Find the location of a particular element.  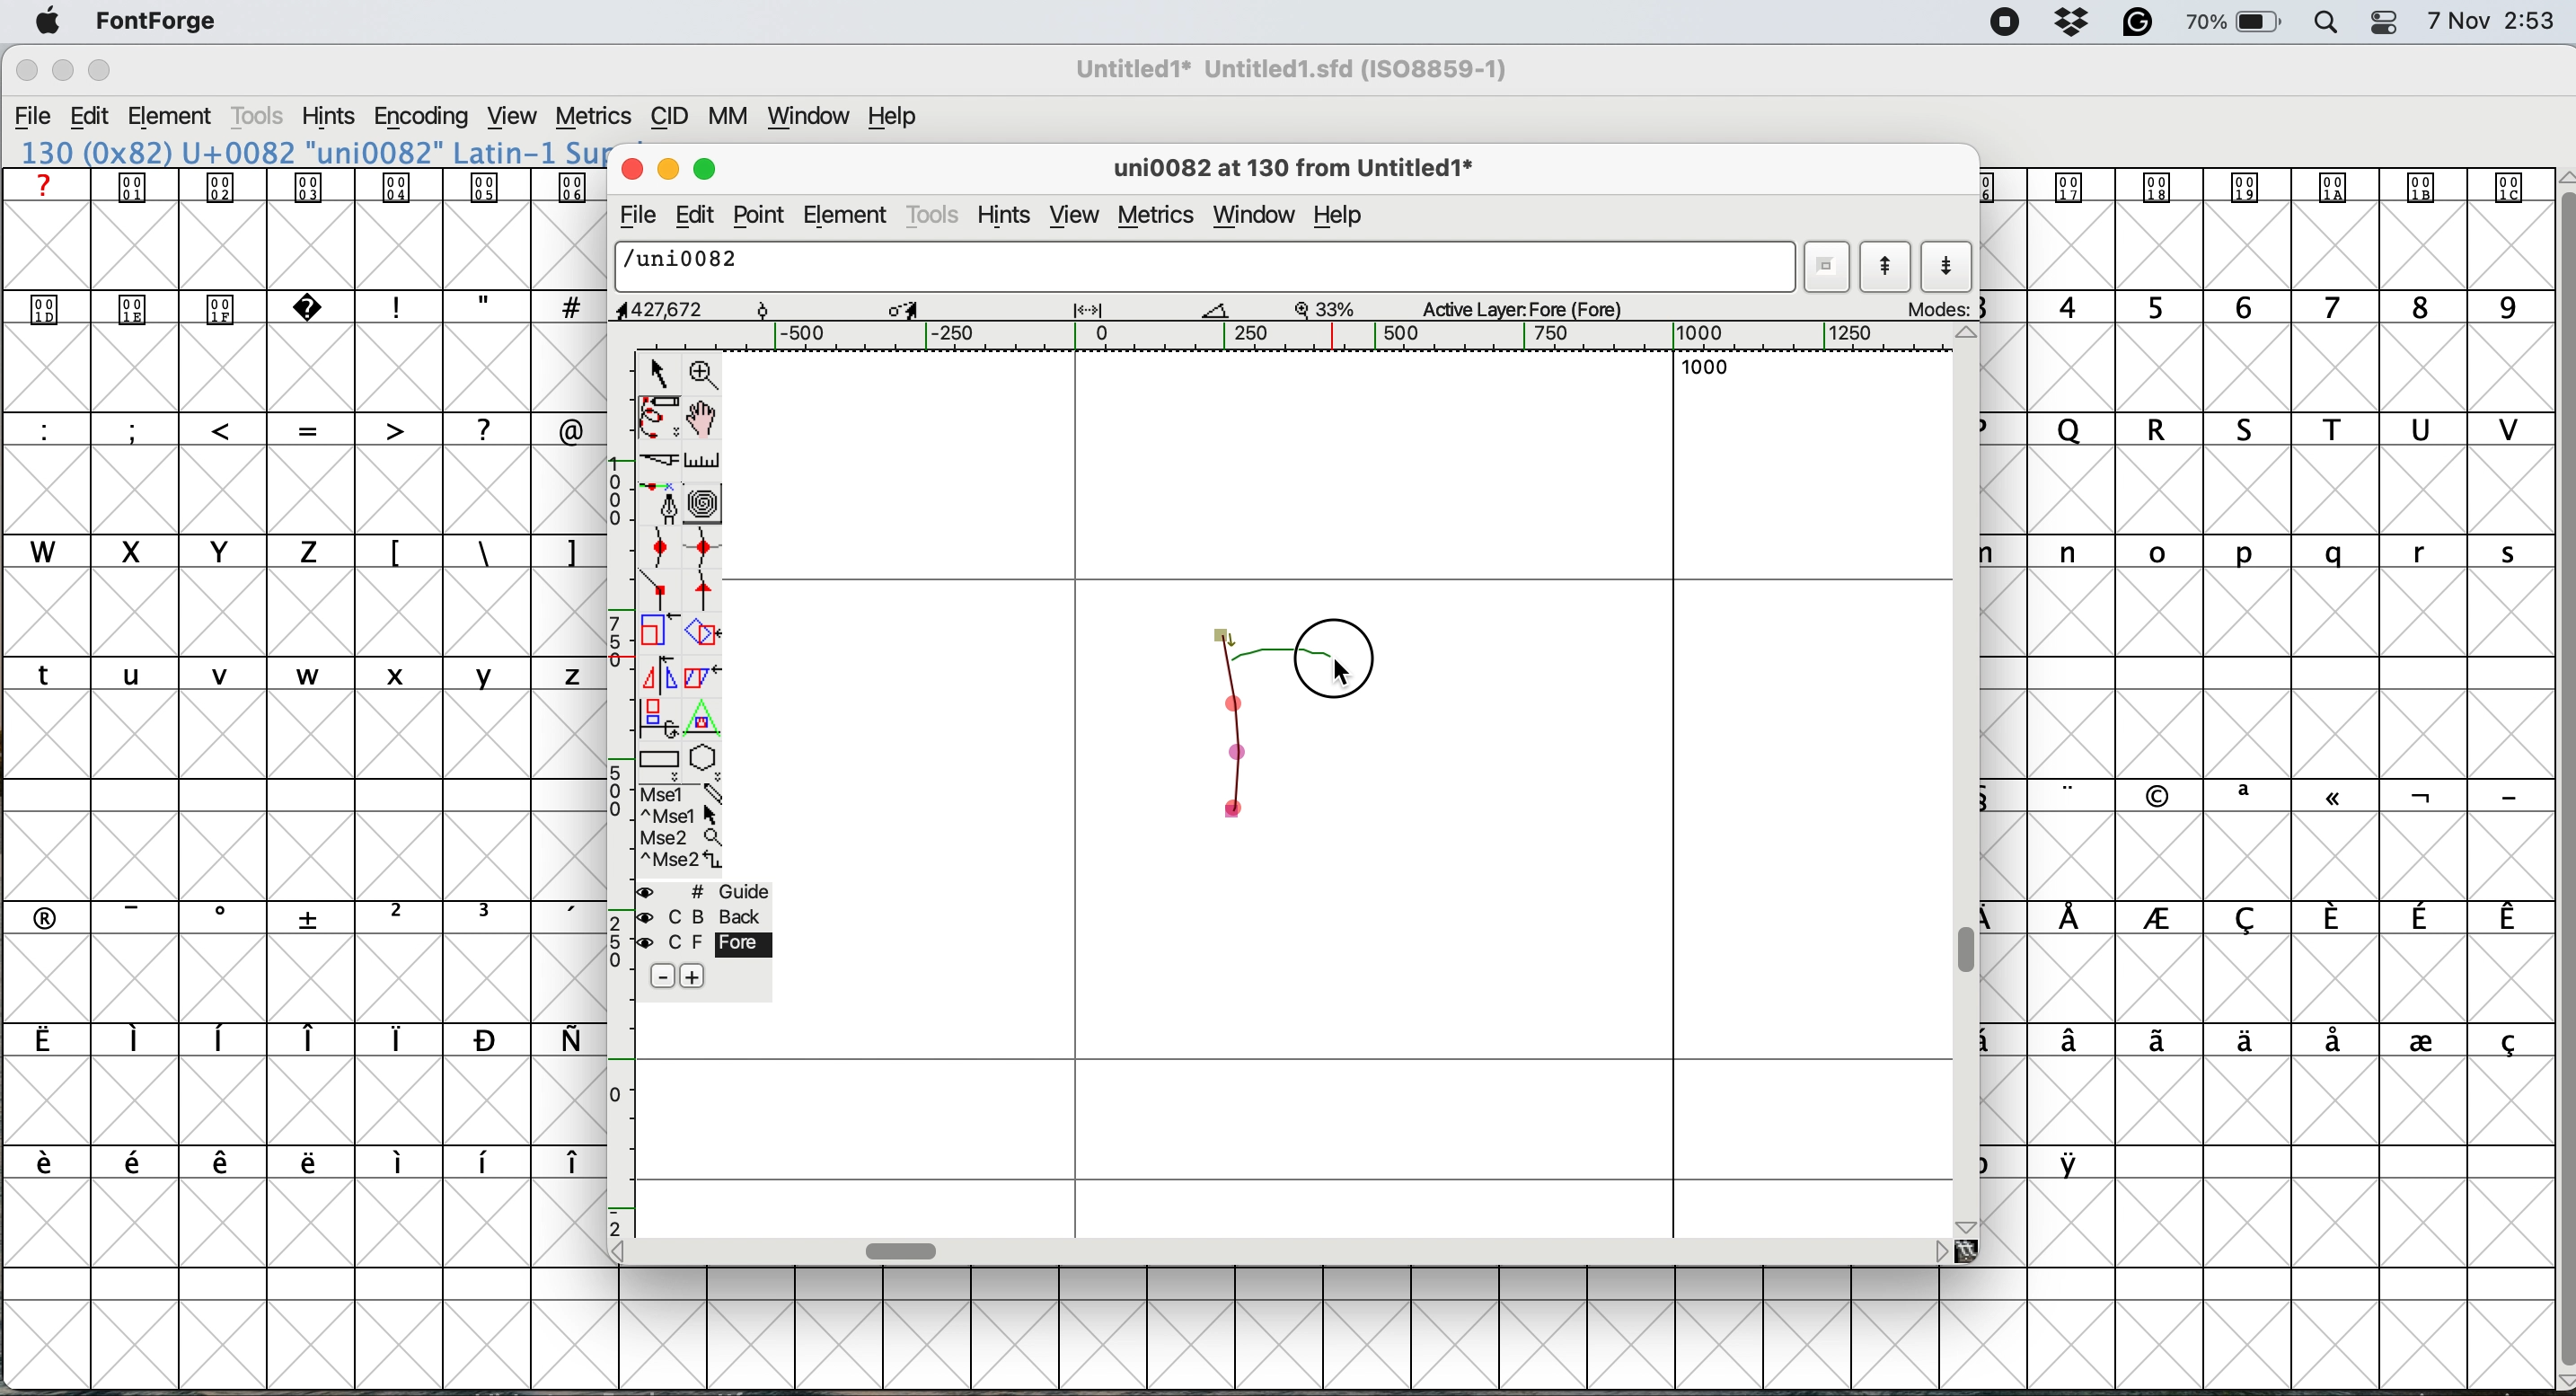

special characters is located at coordinates (291, 917).